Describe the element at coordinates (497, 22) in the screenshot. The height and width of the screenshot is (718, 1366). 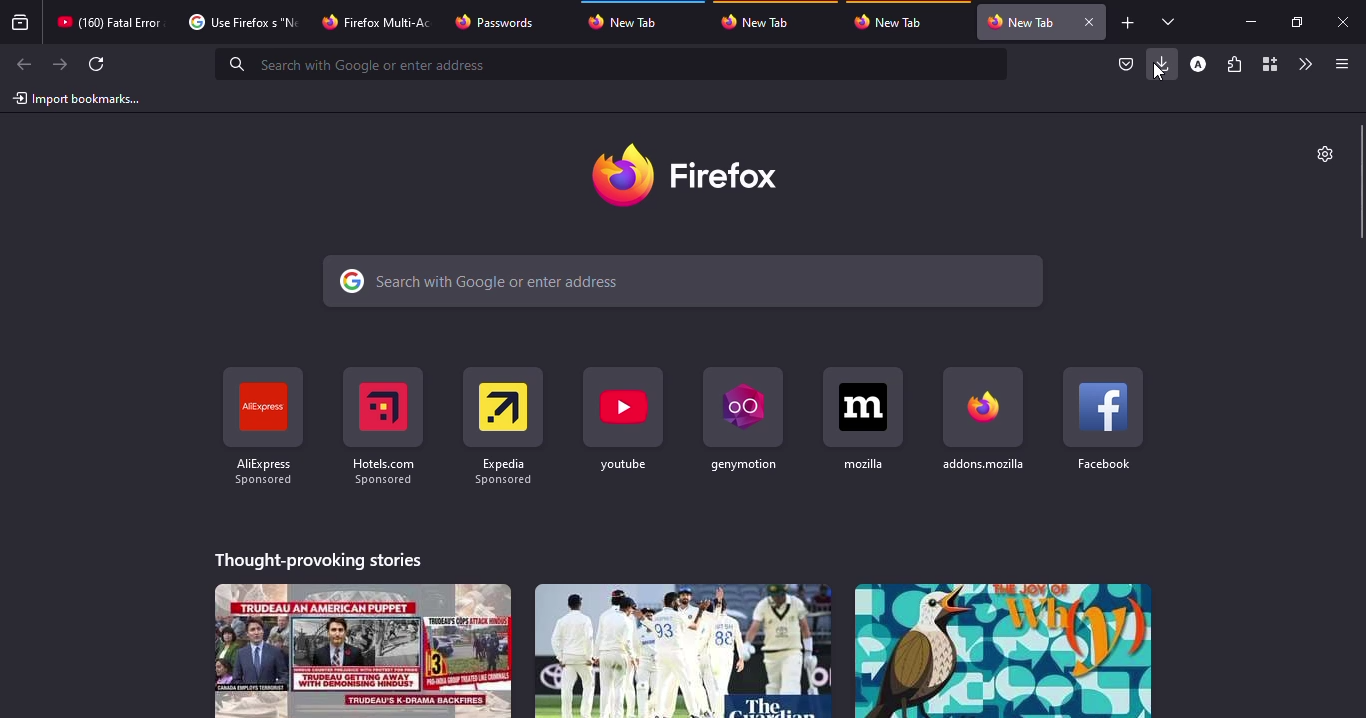
I see `tab` at that location.